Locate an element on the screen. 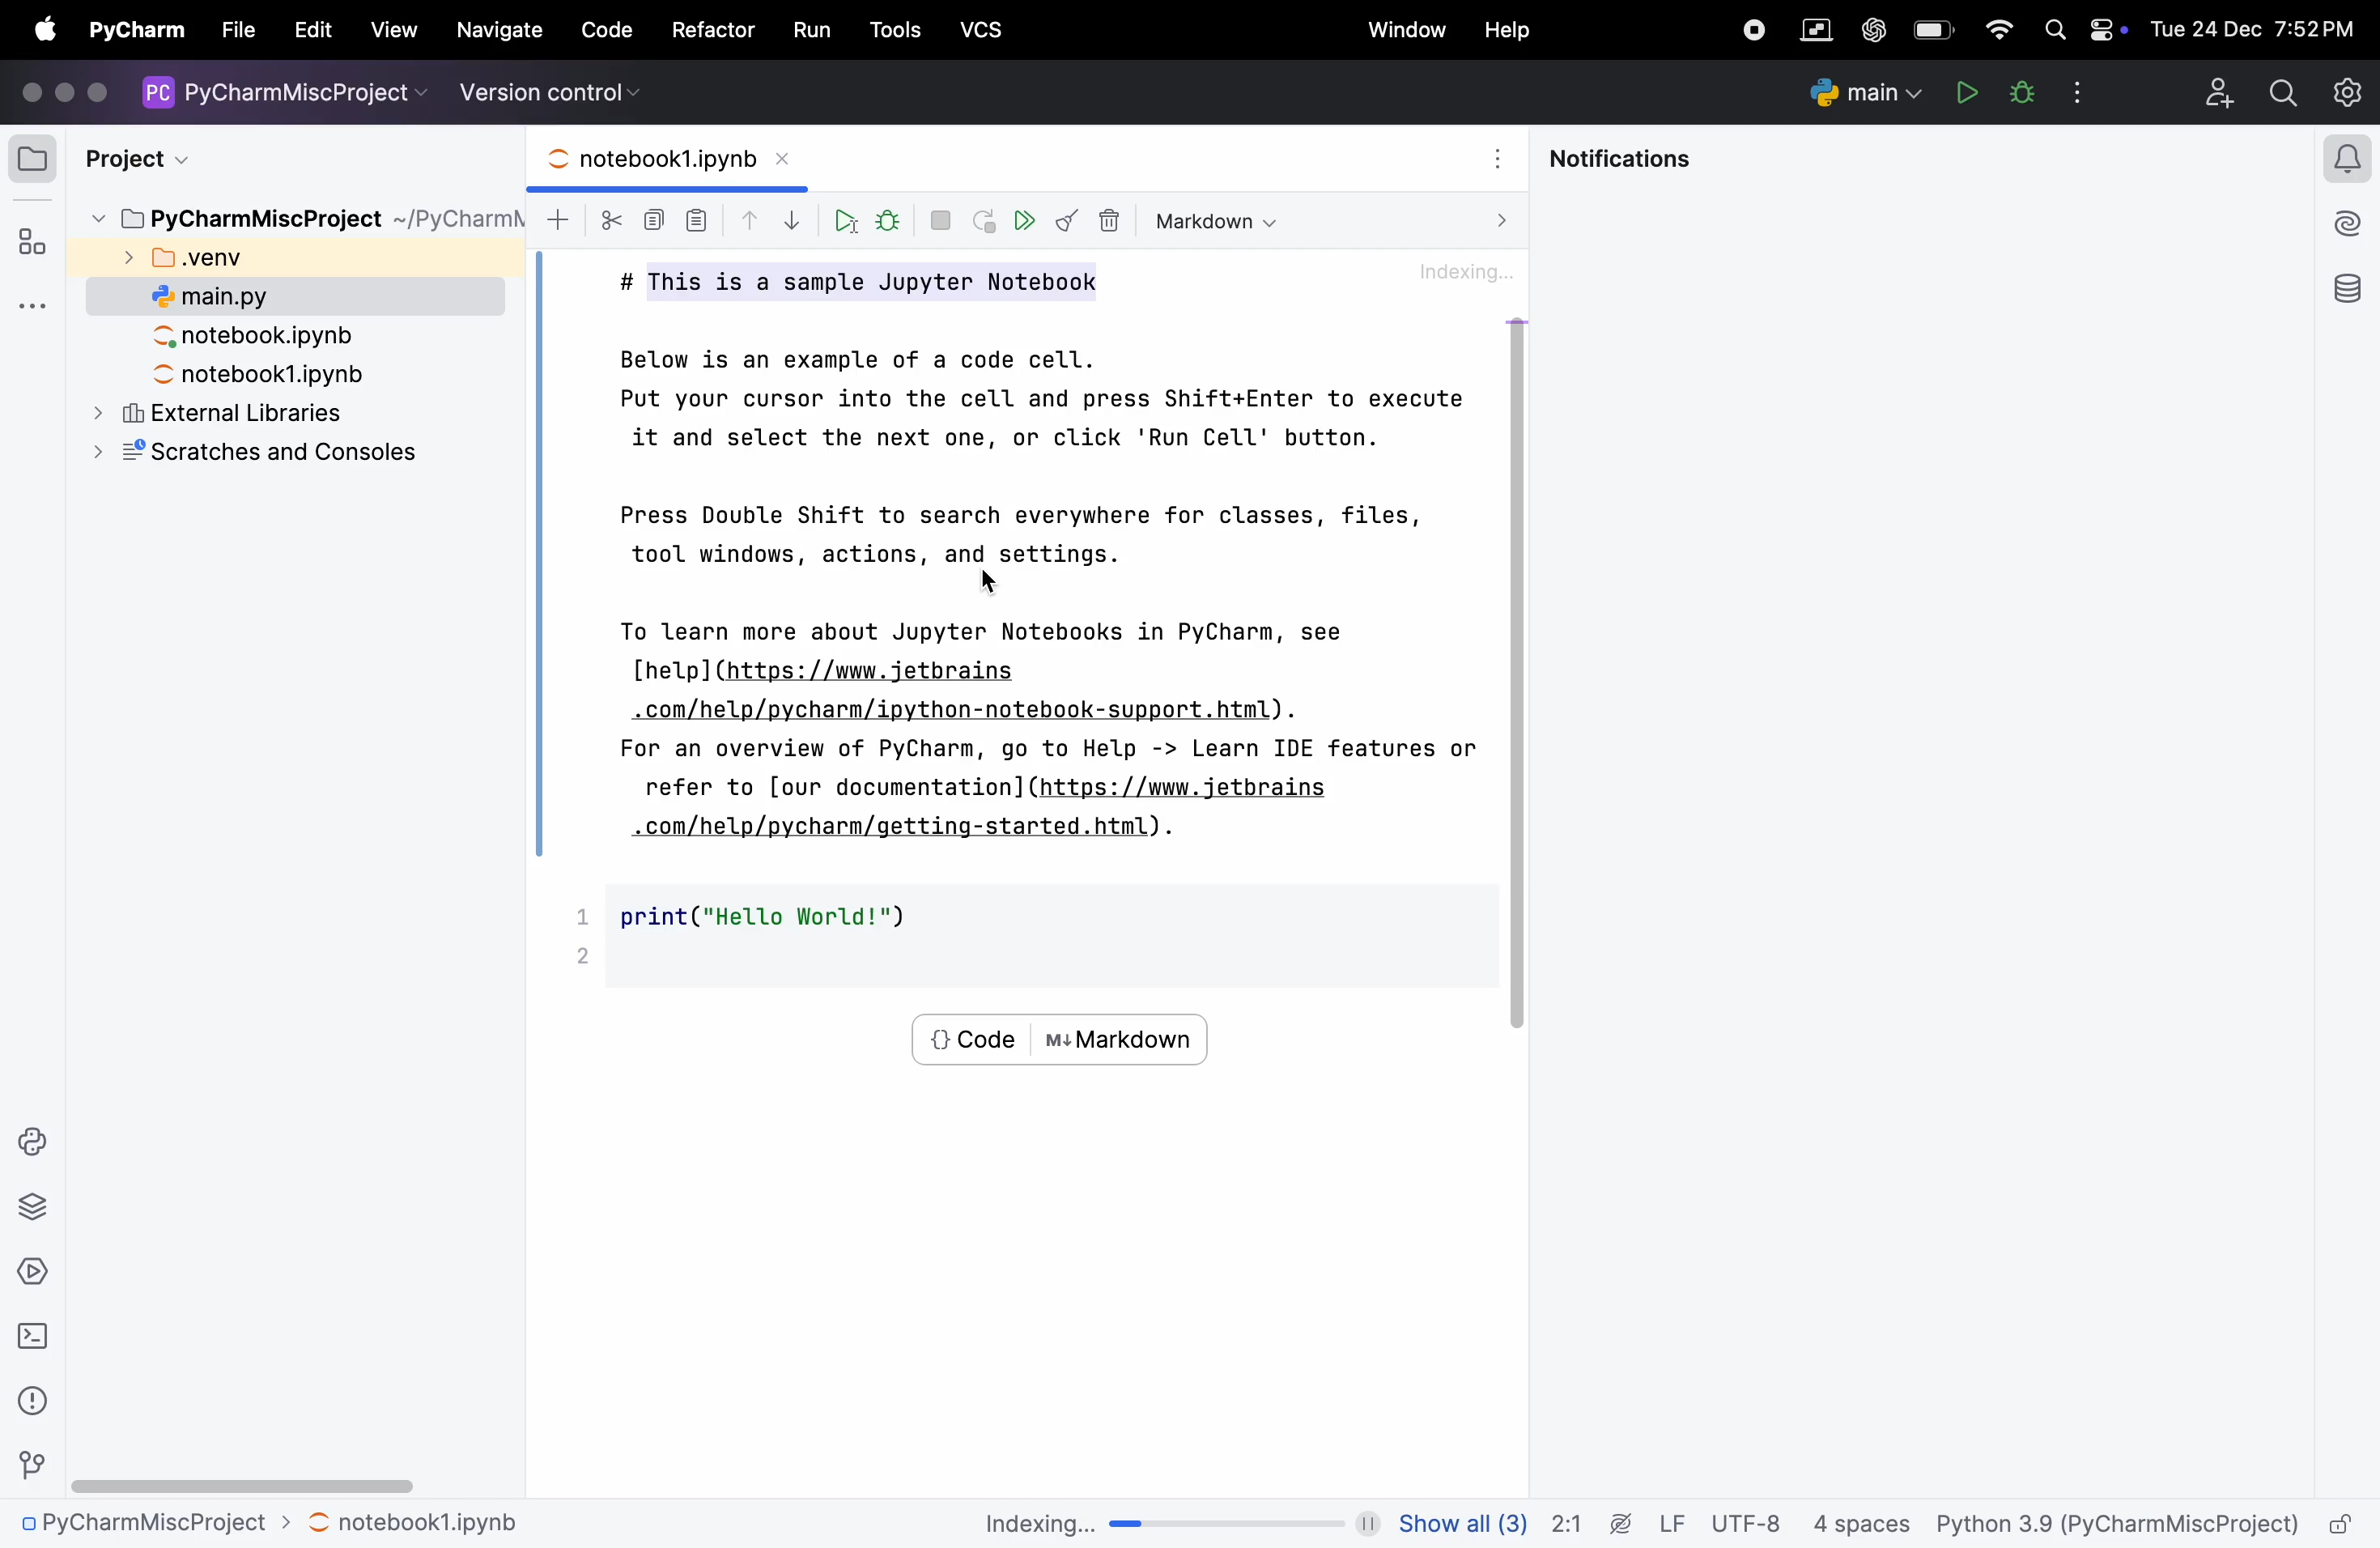  refactor is located at coordinates (715, 30).